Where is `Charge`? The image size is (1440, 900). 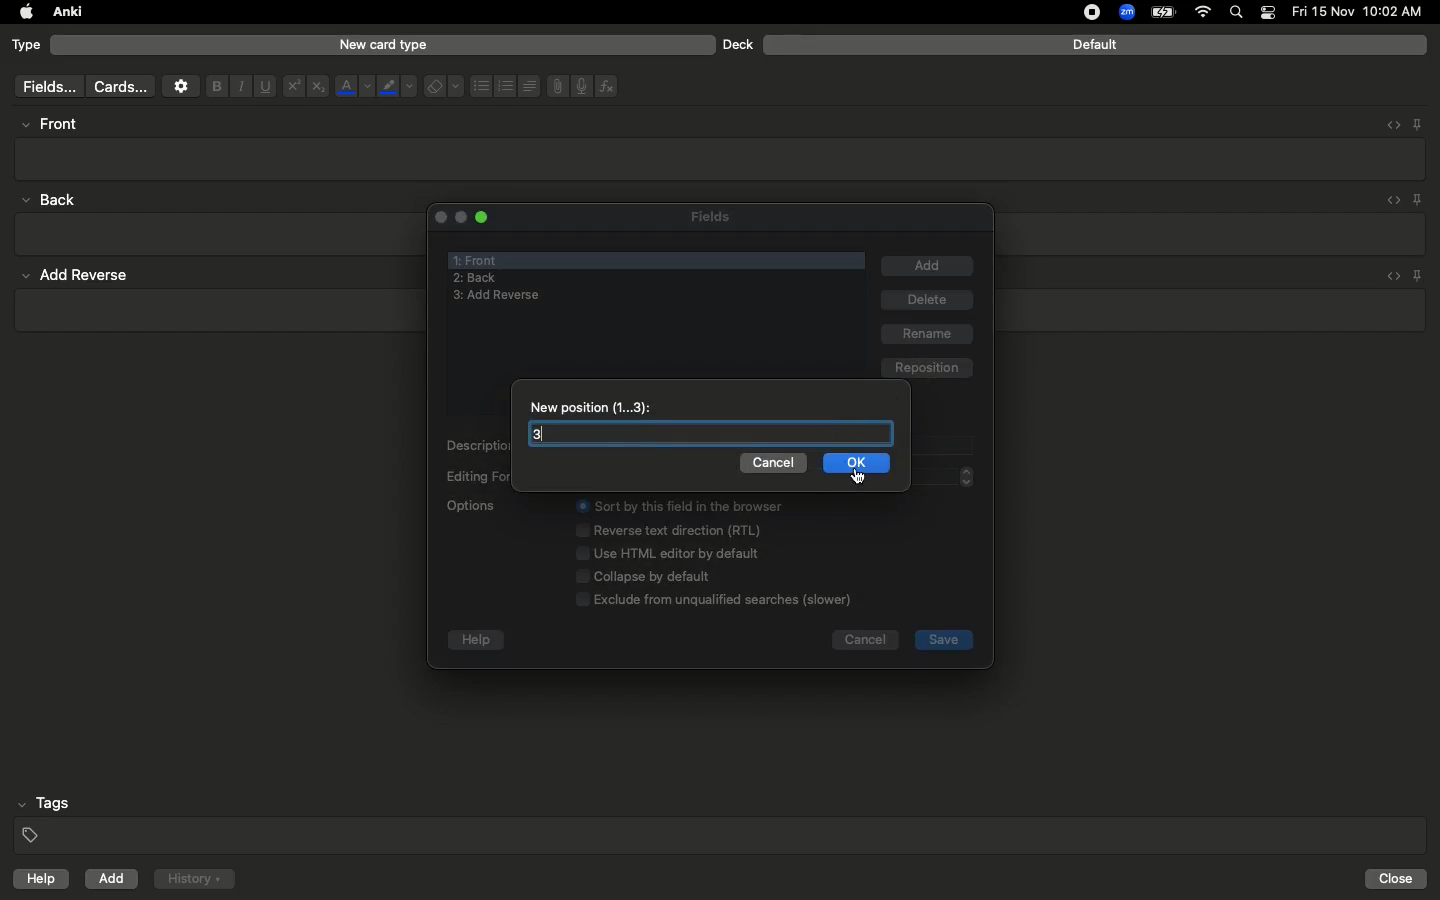
Charge is located at coordinates (1162, 12).